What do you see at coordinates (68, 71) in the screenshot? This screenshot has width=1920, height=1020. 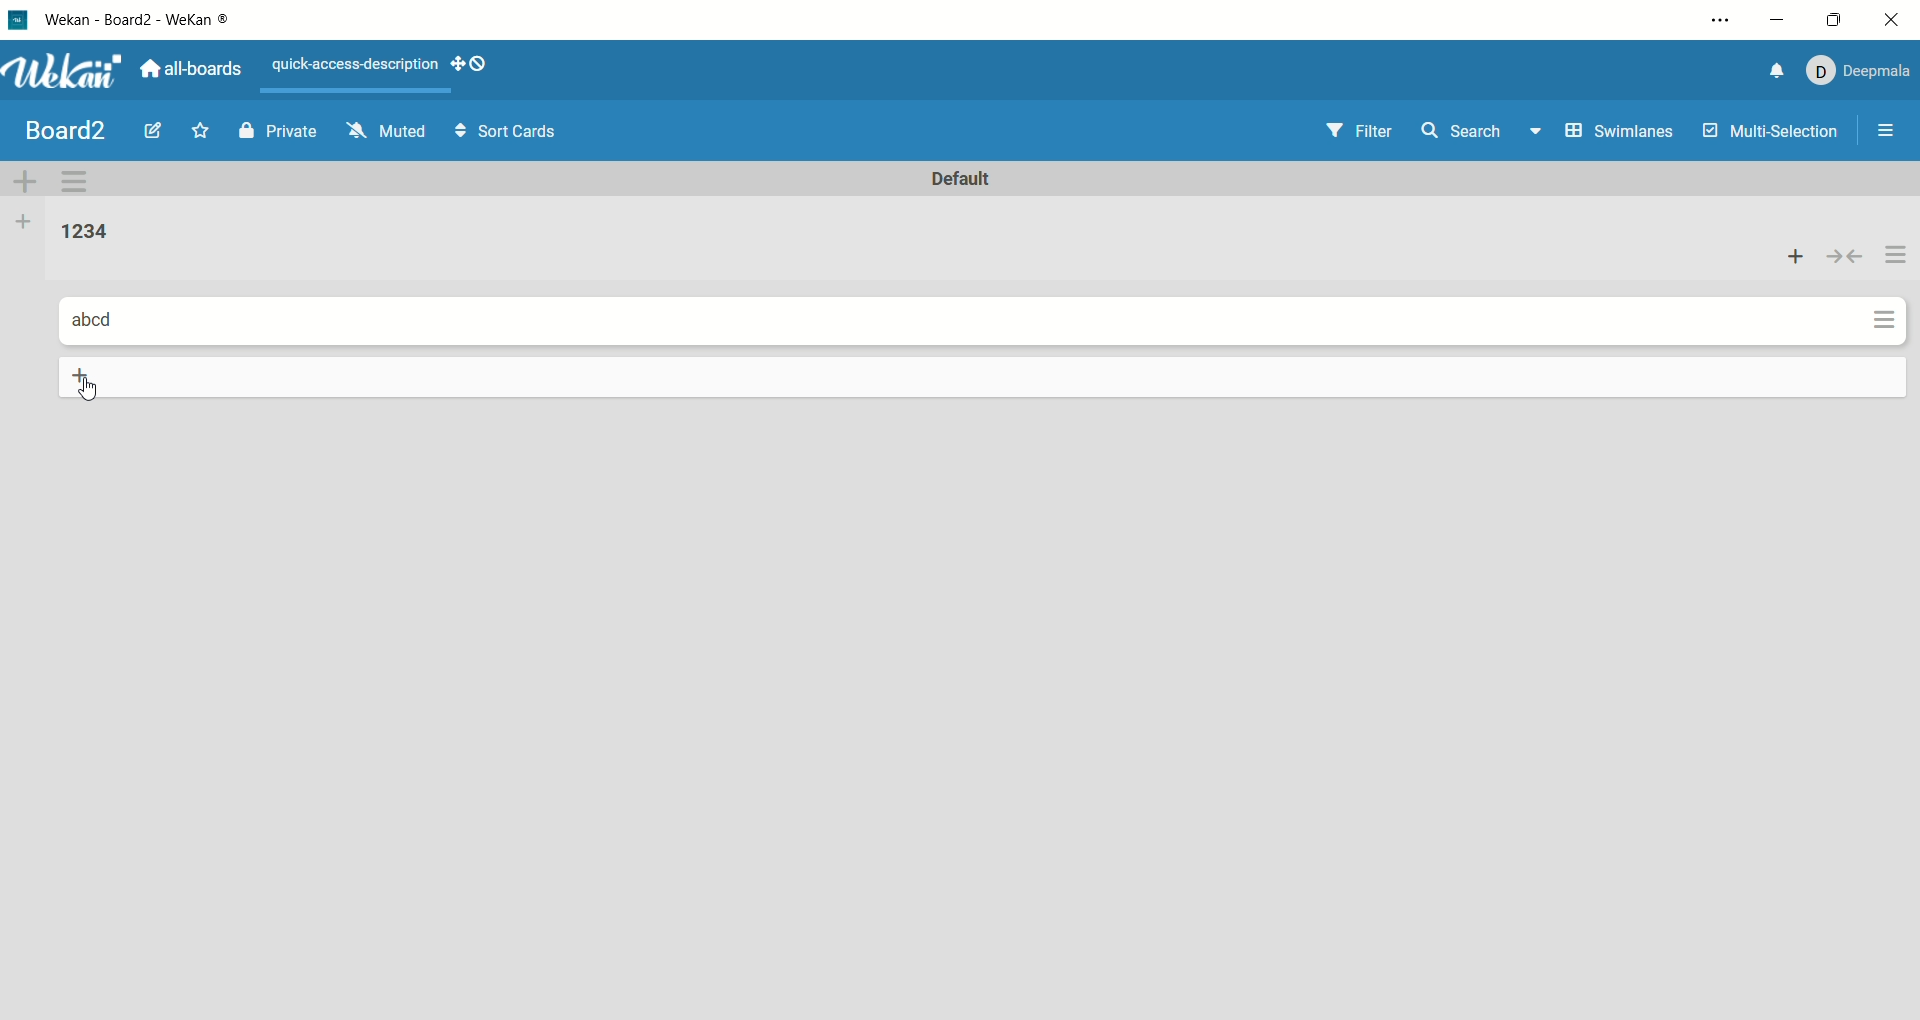 I see `wekan` at bounding box center [68, 71].